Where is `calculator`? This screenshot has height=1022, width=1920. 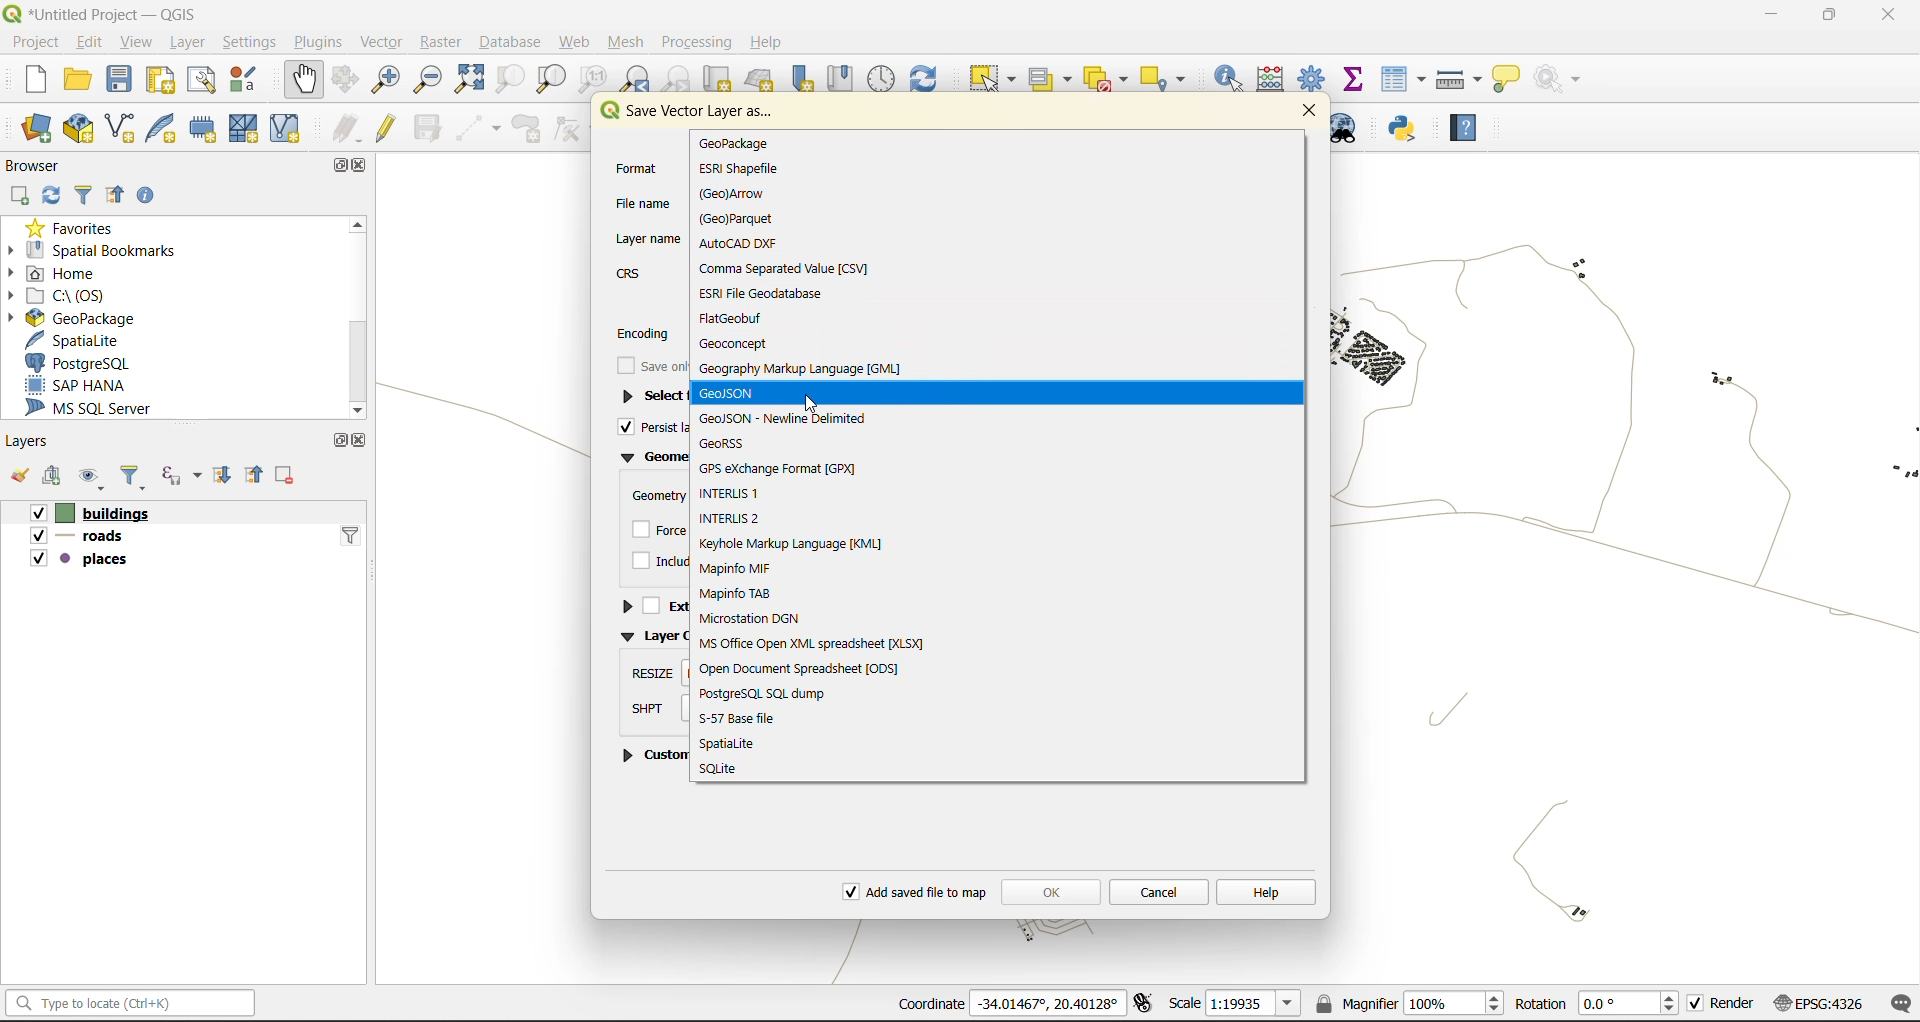
calculator is located at coordinates (1276, 79).